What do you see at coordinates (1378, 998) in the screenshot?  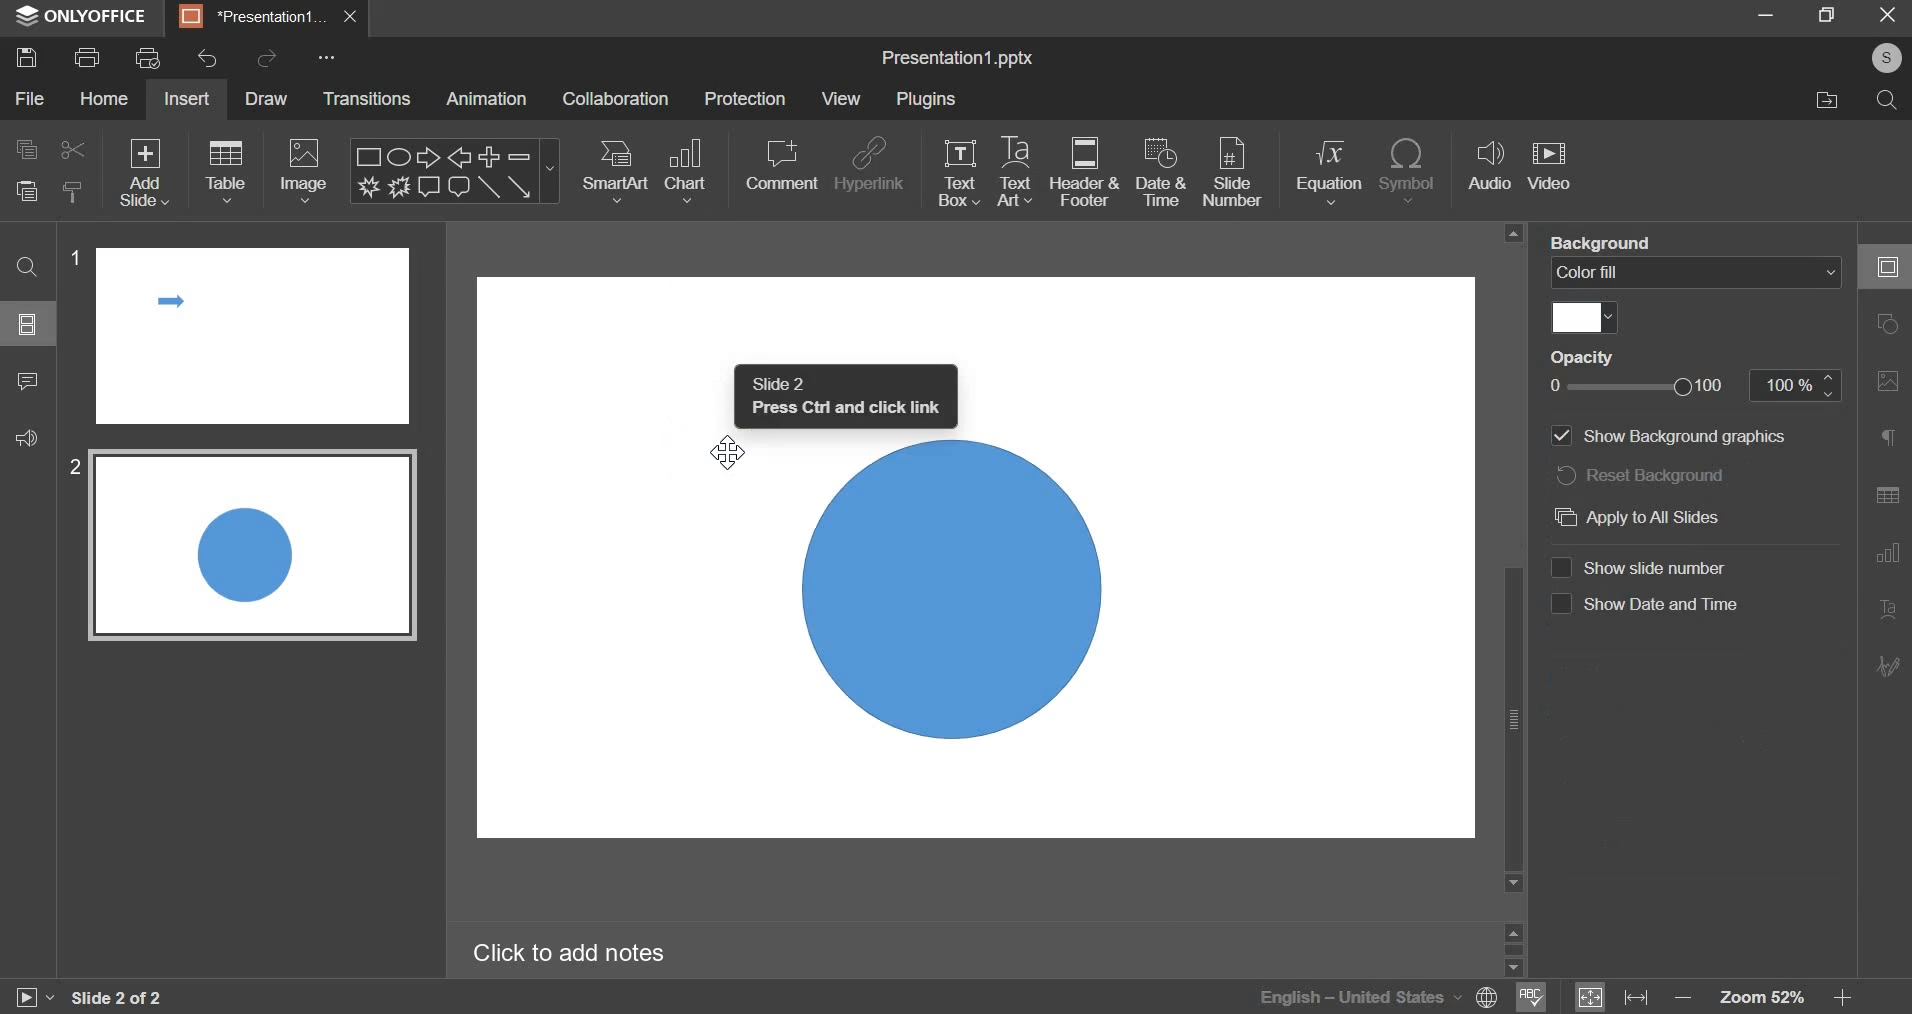 I see `selected language` at bounding box center [1378, 998].